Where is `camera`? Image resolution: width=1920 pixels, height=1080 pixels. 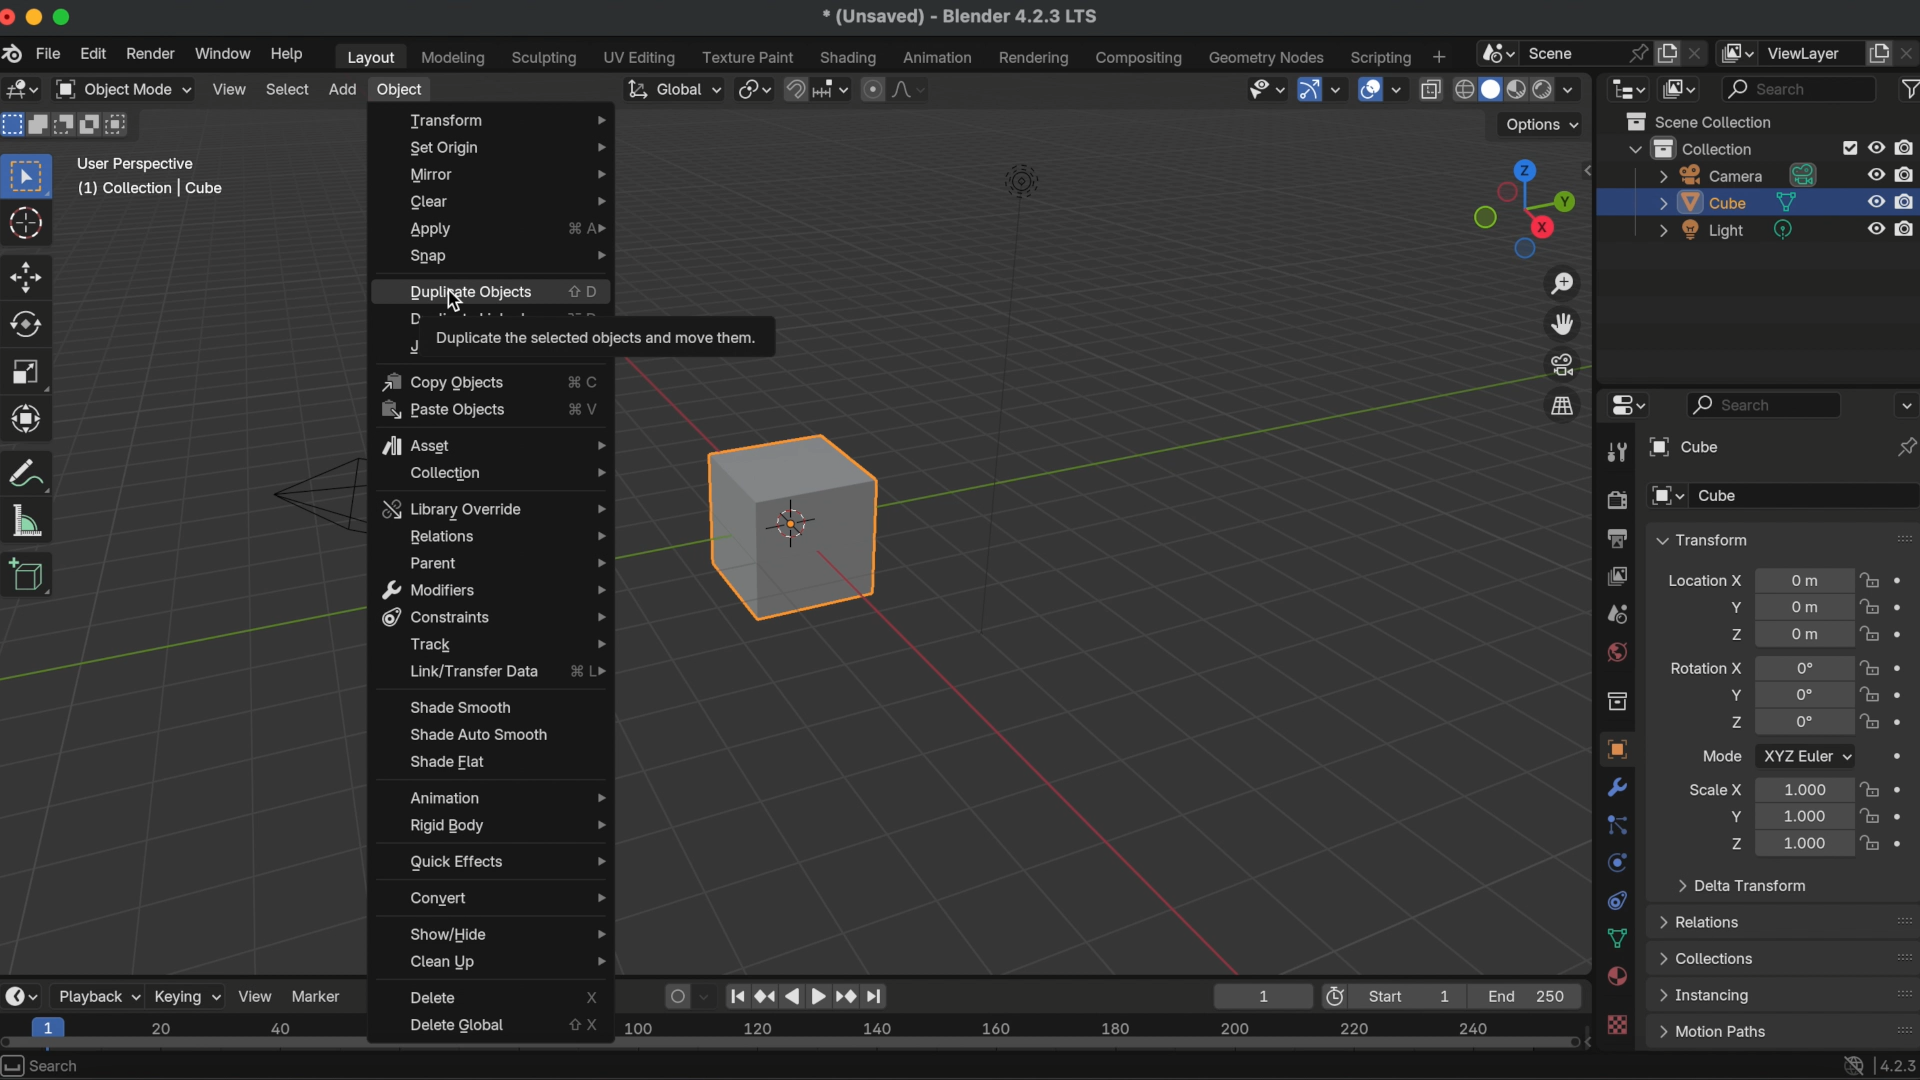 camera is located at coordinates (1739, 175).